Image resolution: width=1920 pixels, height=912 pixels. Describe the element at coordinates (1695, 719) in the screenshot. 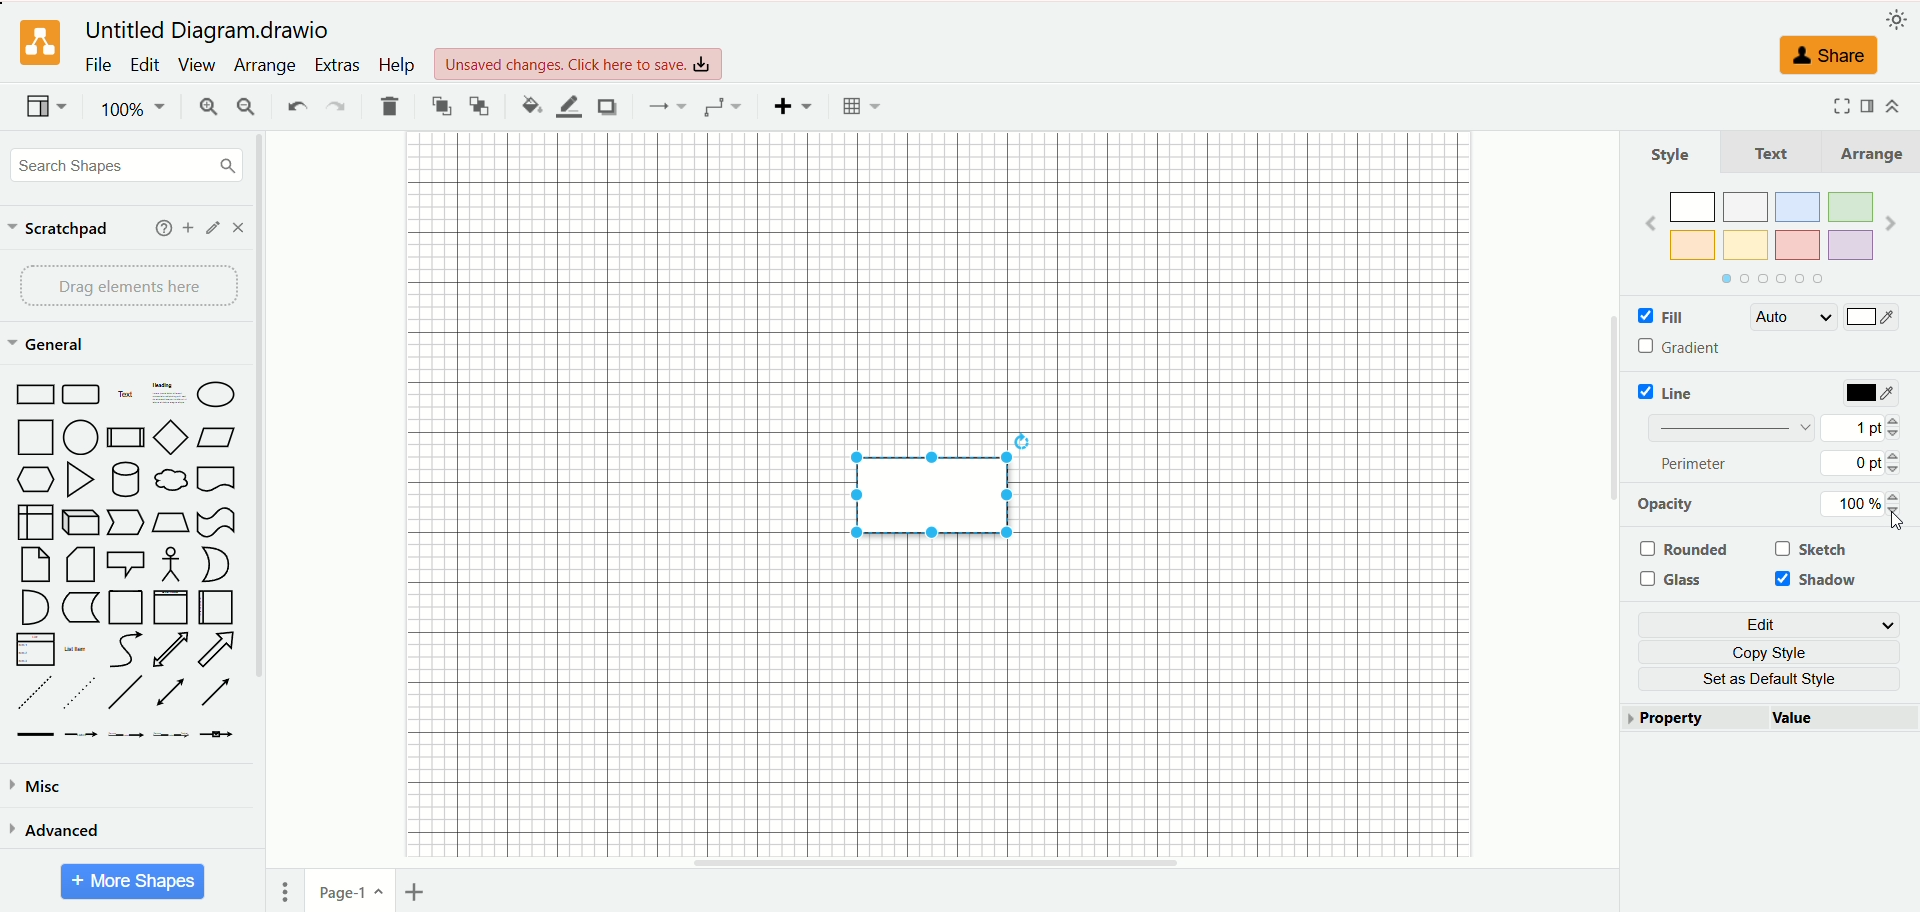

I see `property` at that location.